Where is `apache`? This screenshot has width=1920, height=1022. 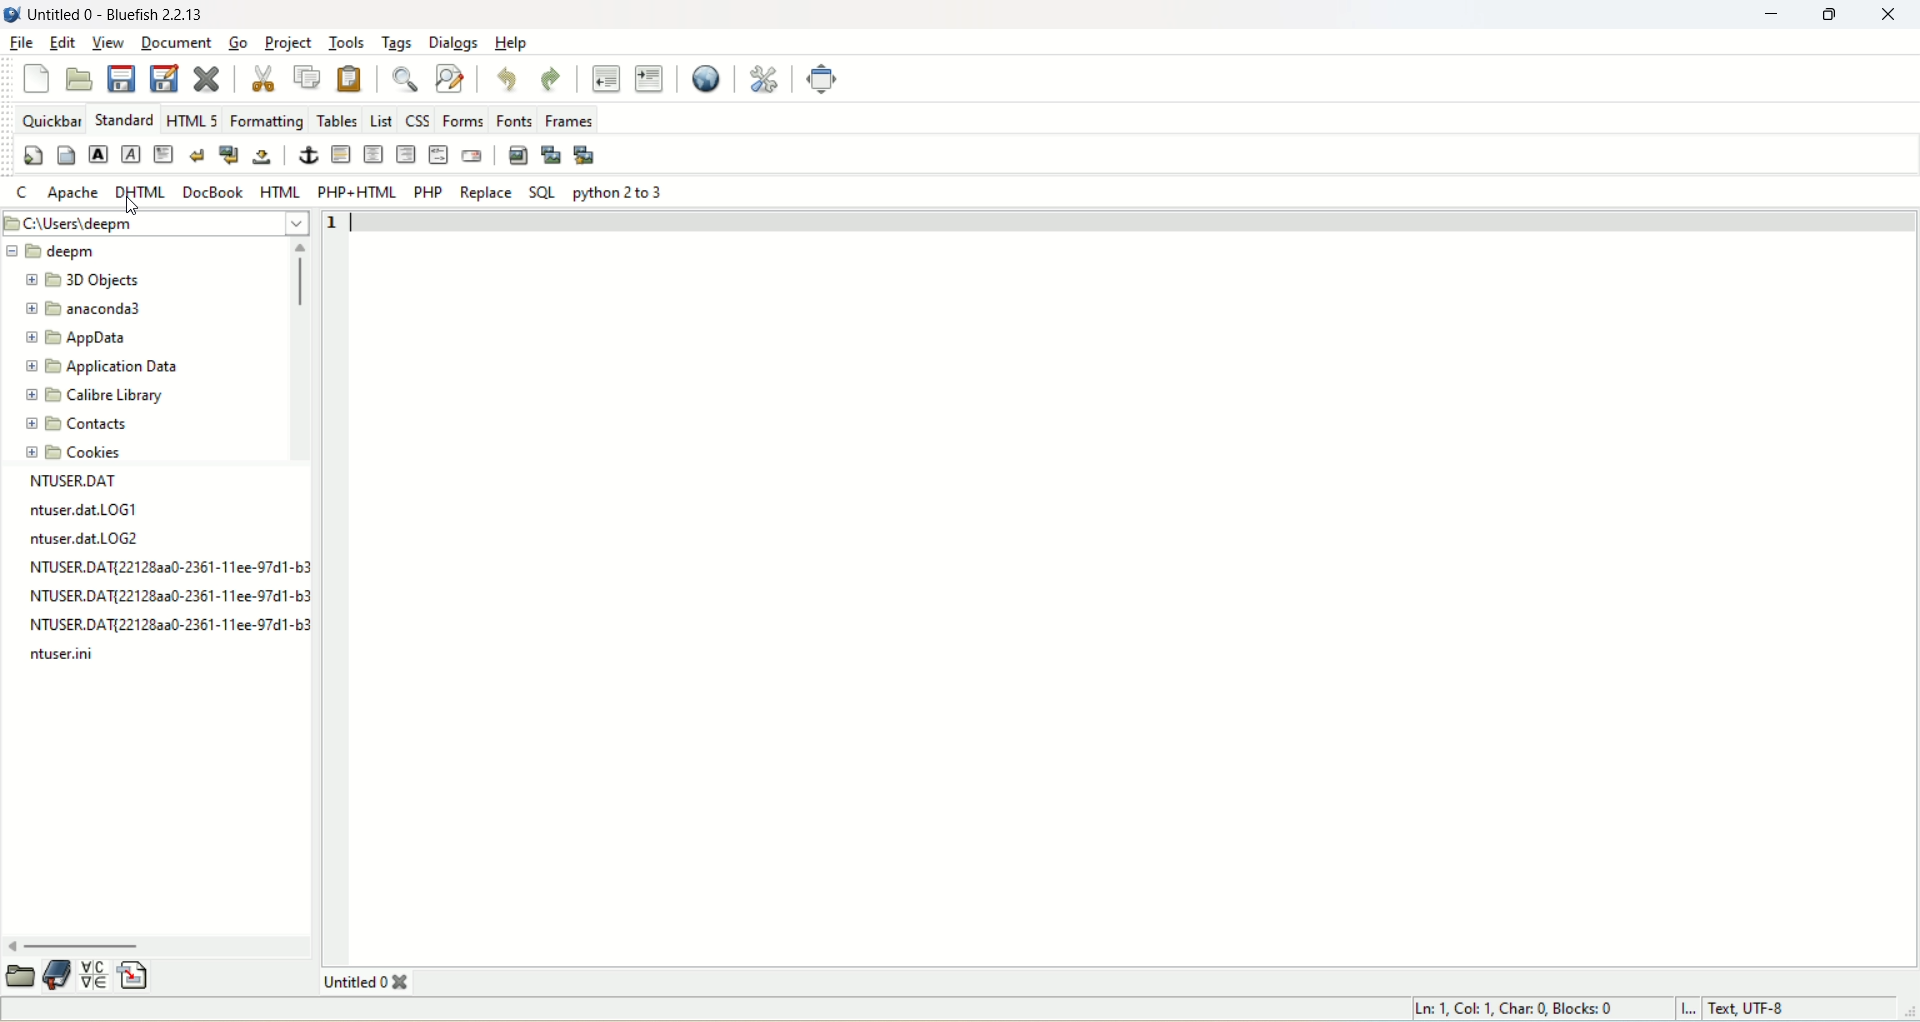 apache is located at coordinates (75, 194).